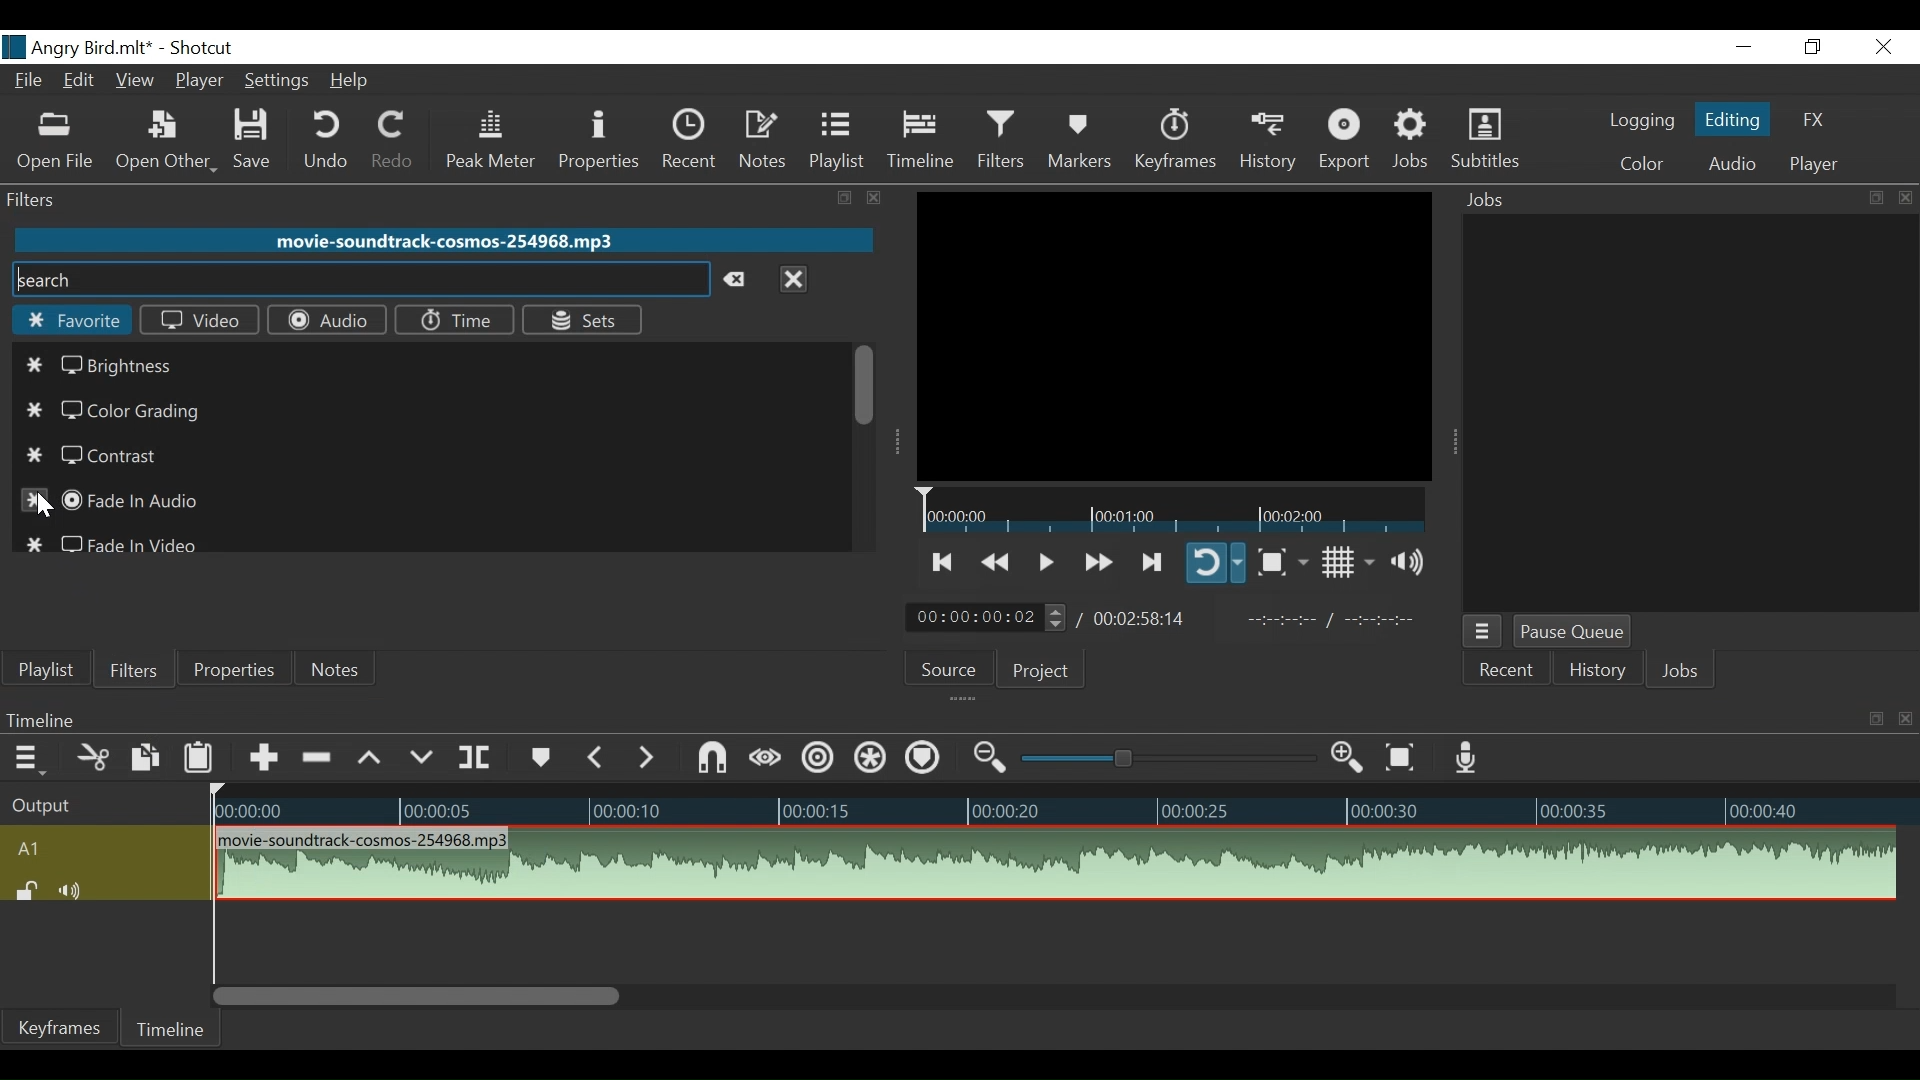 Image resolution: width=1920 pixels, height=1080 pixels. I want to click on File, so click(31, 83).